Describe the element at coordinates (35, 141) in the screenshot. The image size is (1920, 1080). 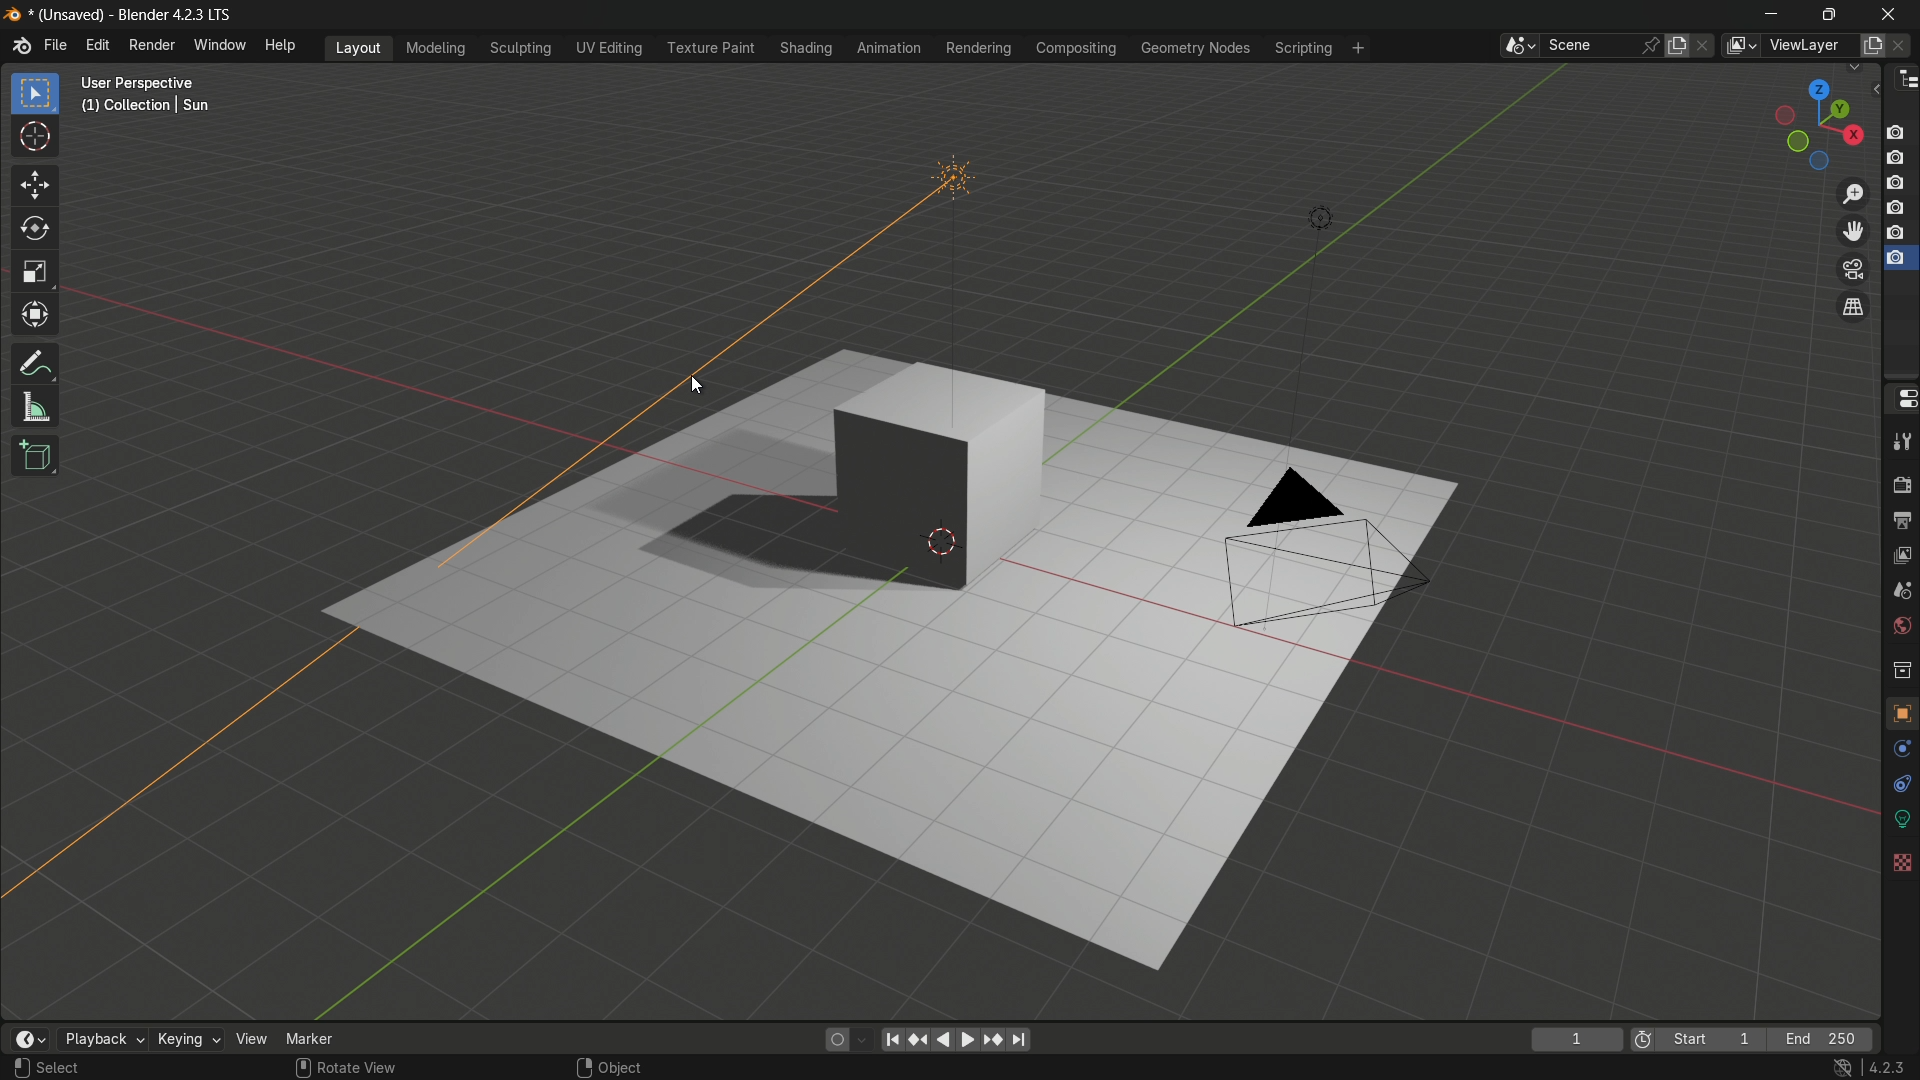
I see `cursor` at that location.